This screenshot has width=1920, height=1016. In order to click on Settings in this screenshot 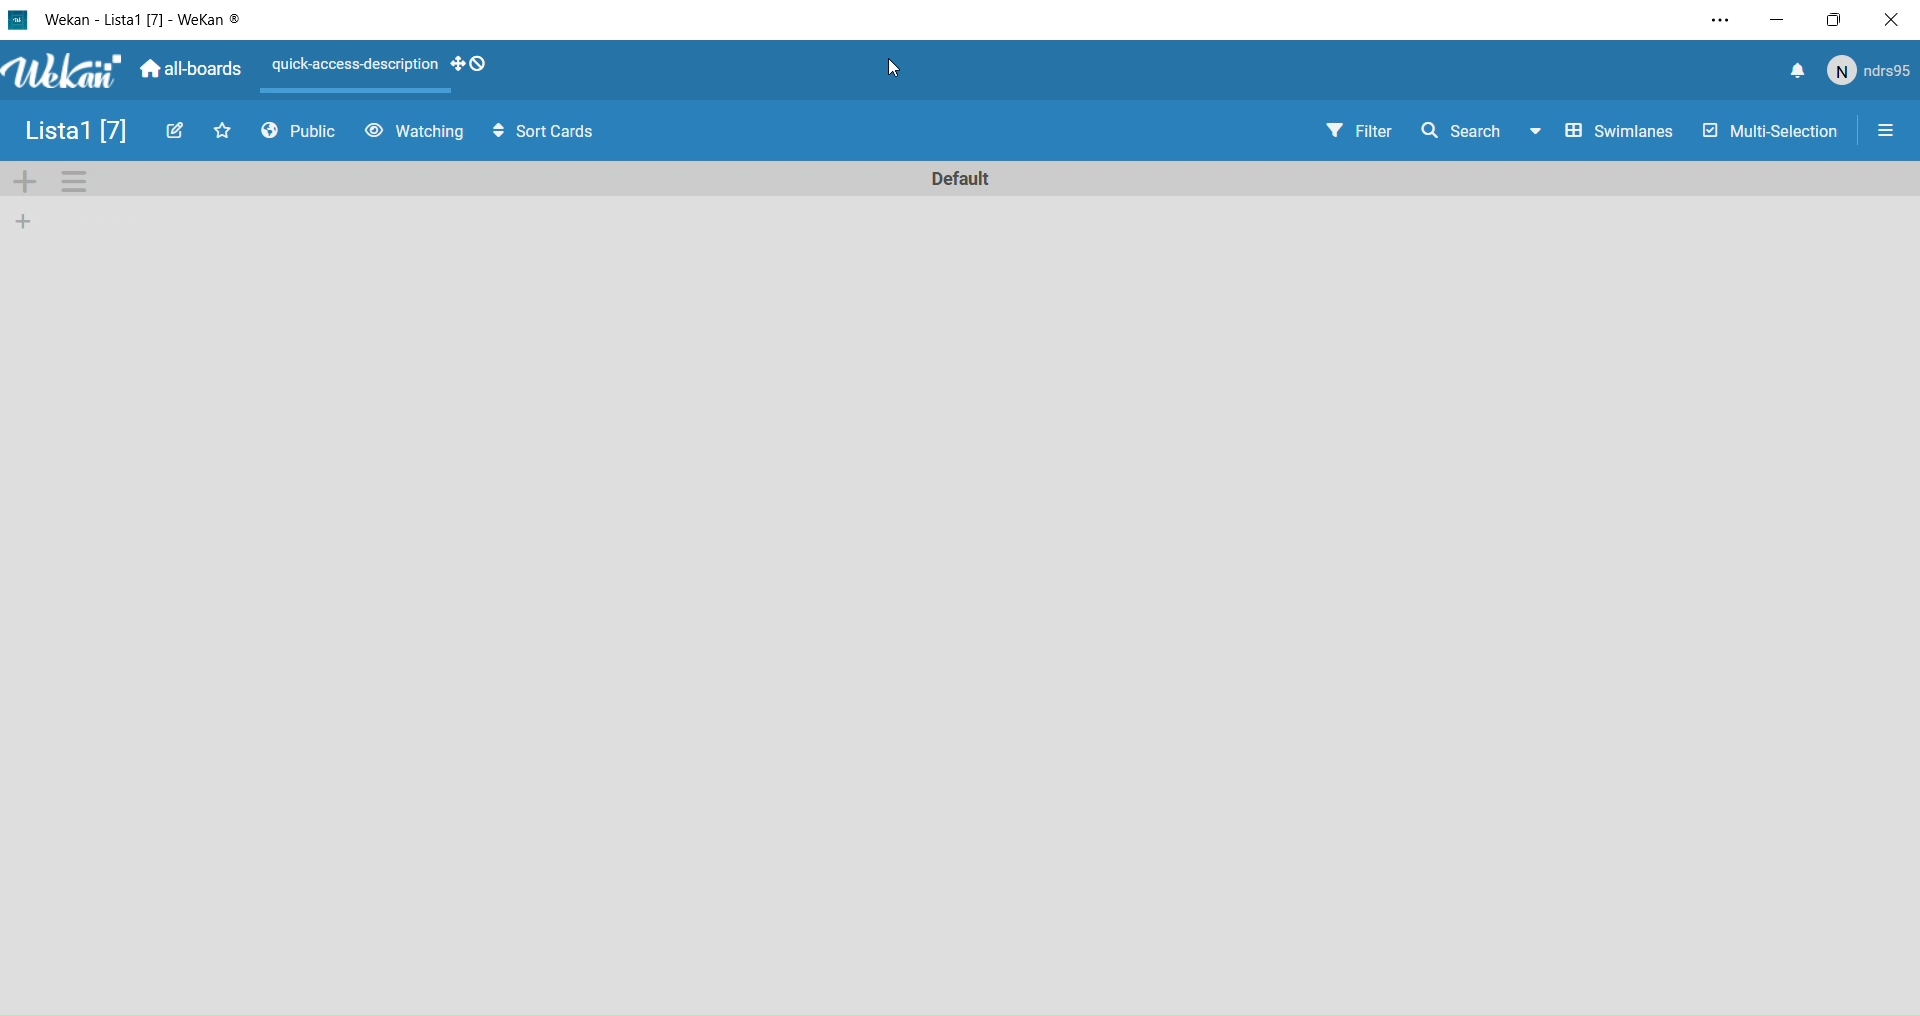, I will do `click(1889, 129)`.